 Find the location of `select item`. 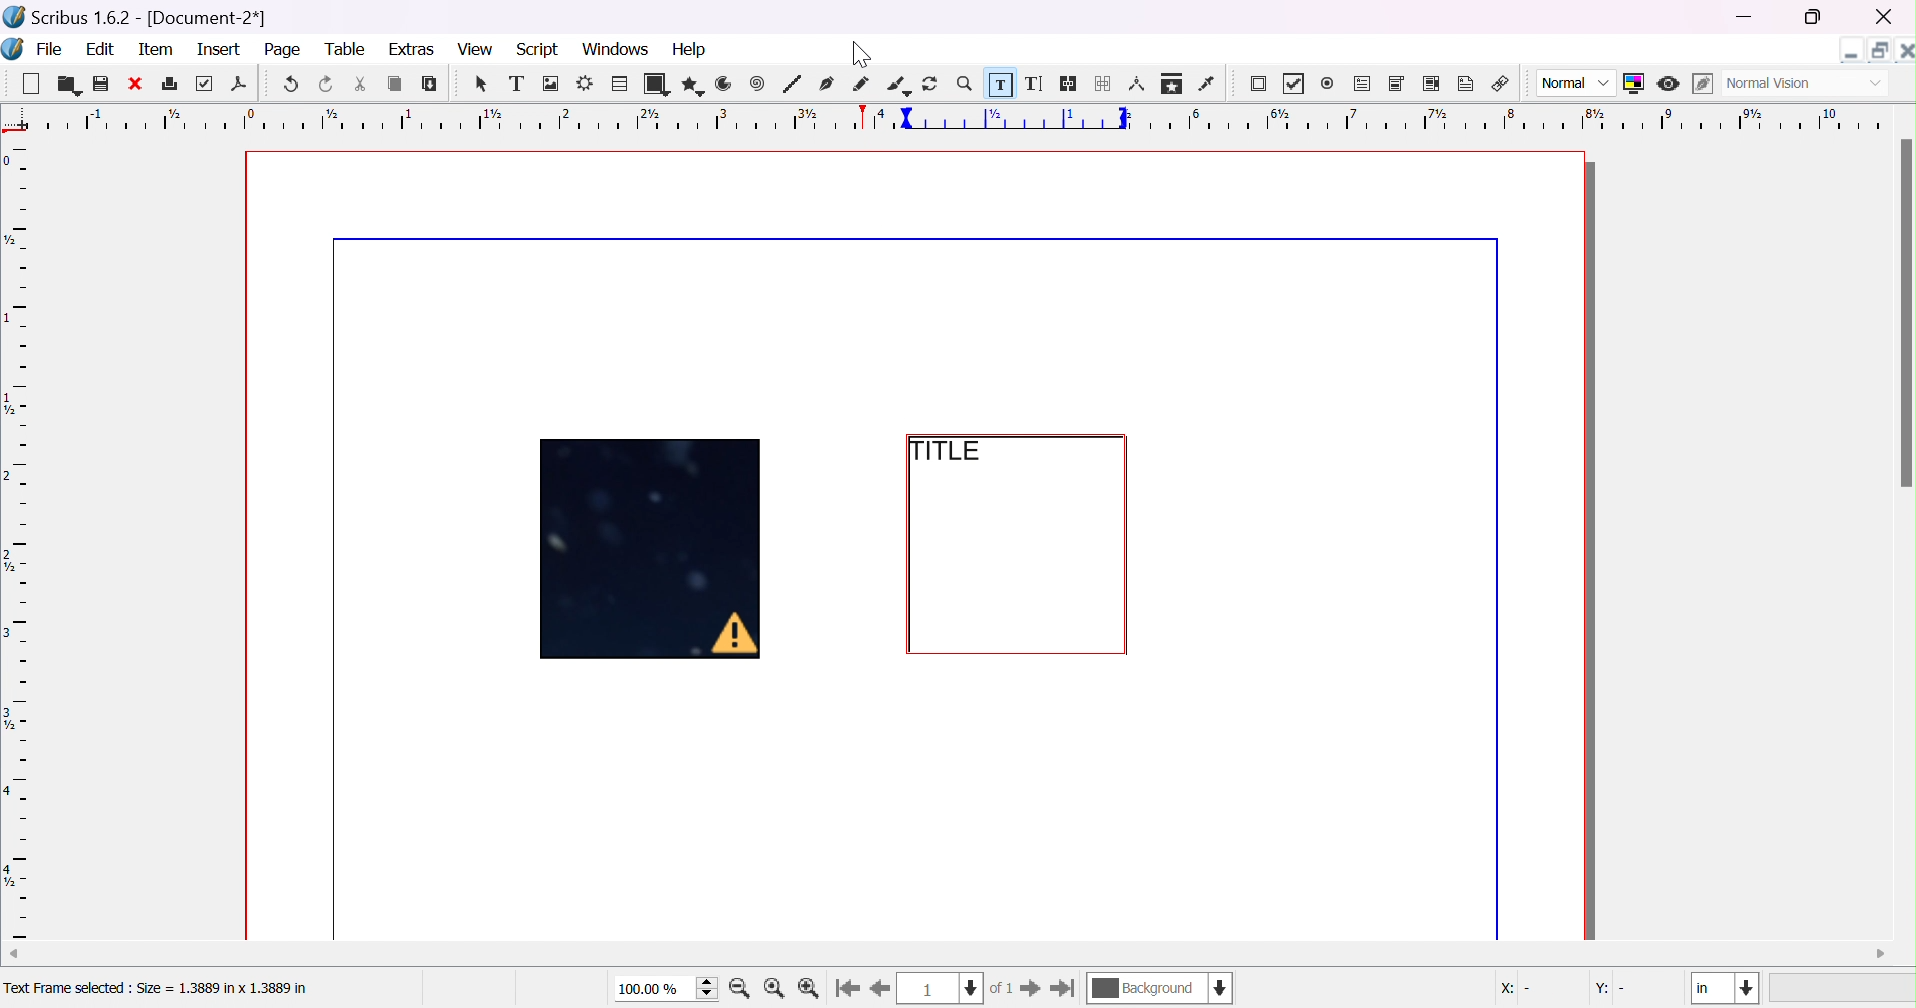

select item is located at coordinates (484, 86).